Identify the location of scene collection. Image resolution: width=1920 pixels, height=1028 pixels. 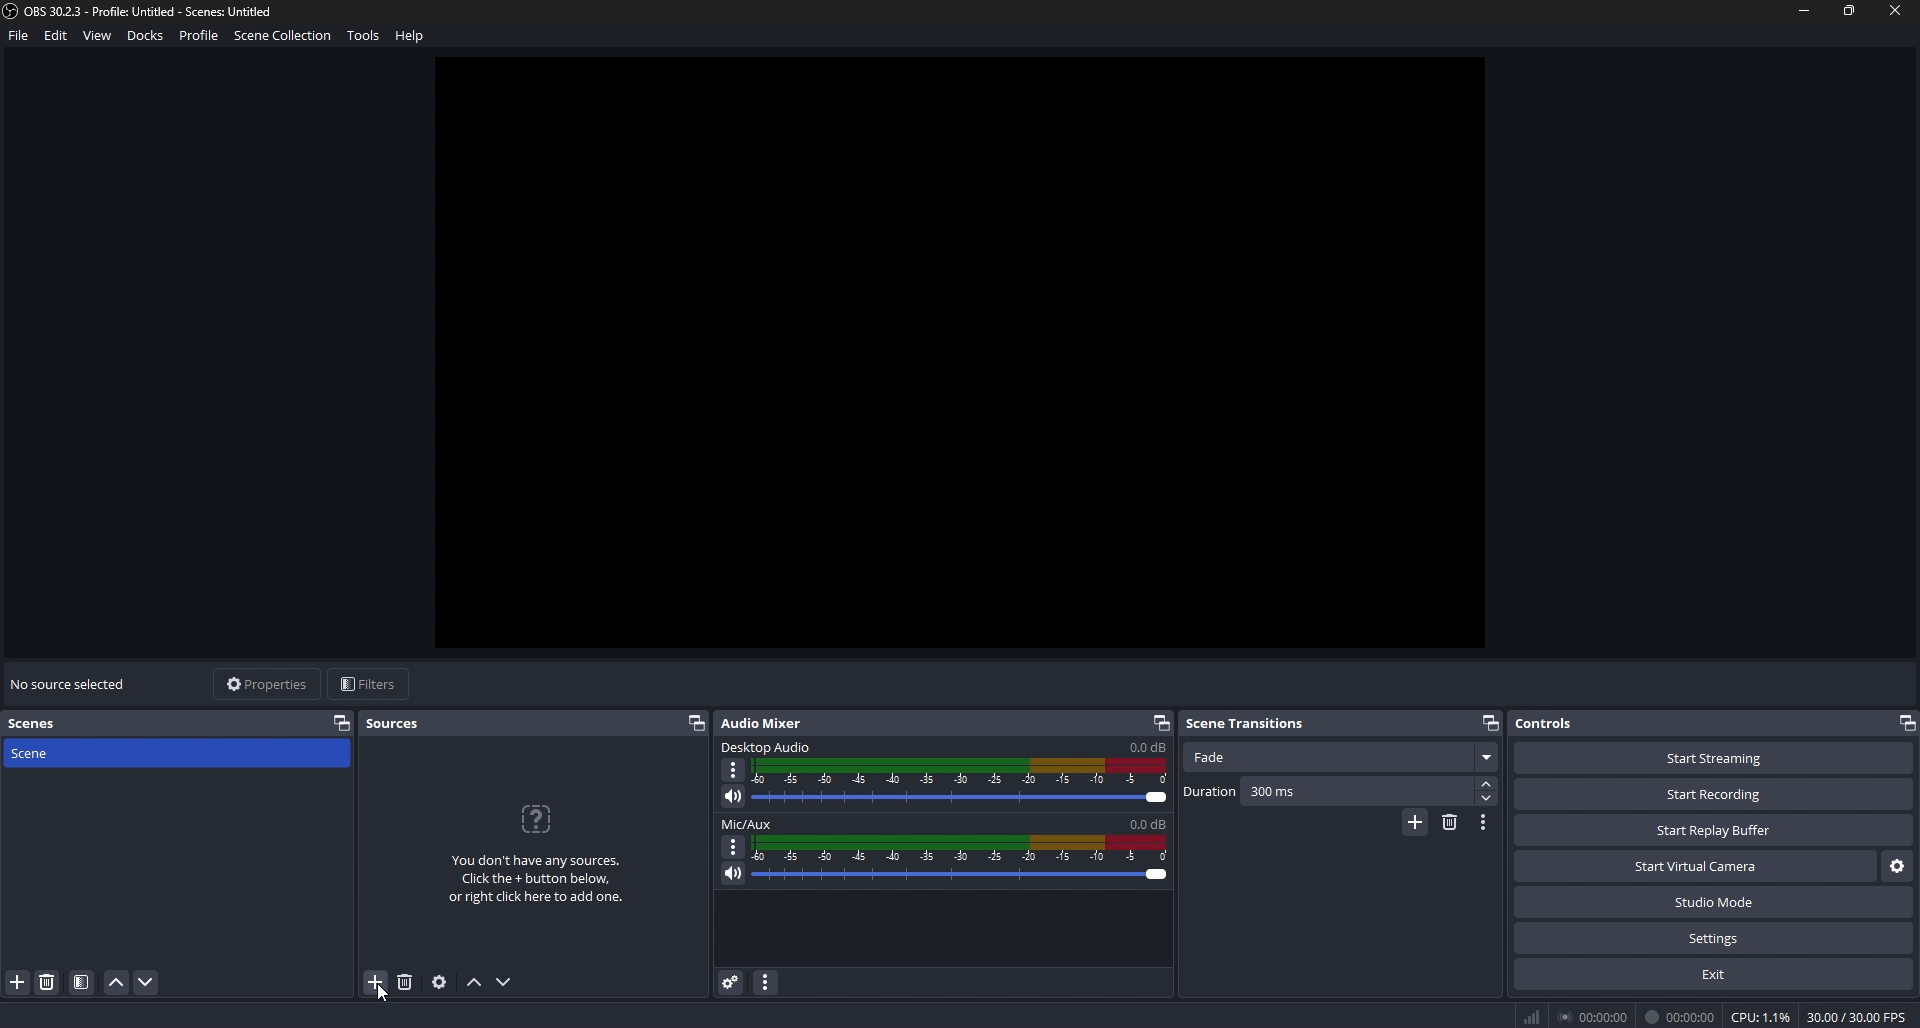
(286, 34).